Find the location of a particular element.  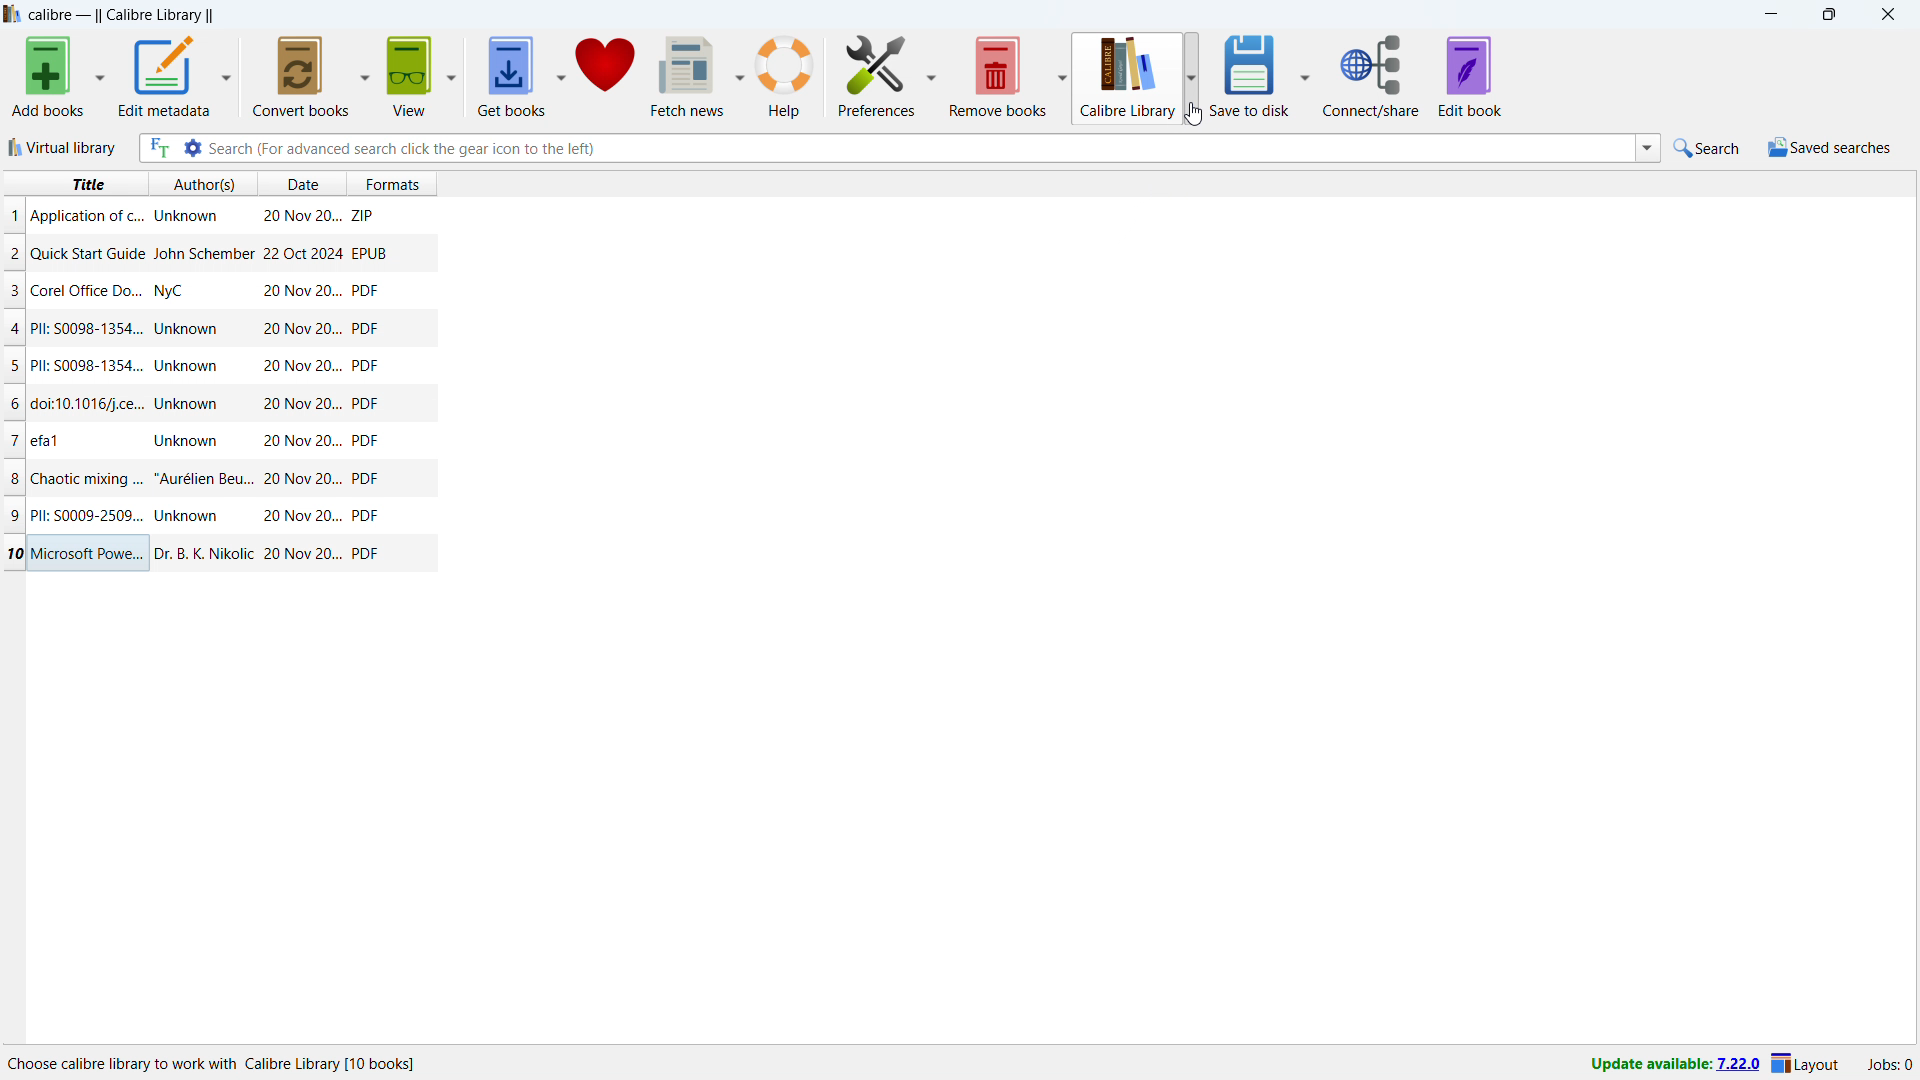

quick search is located at coordinates (1709, 148).